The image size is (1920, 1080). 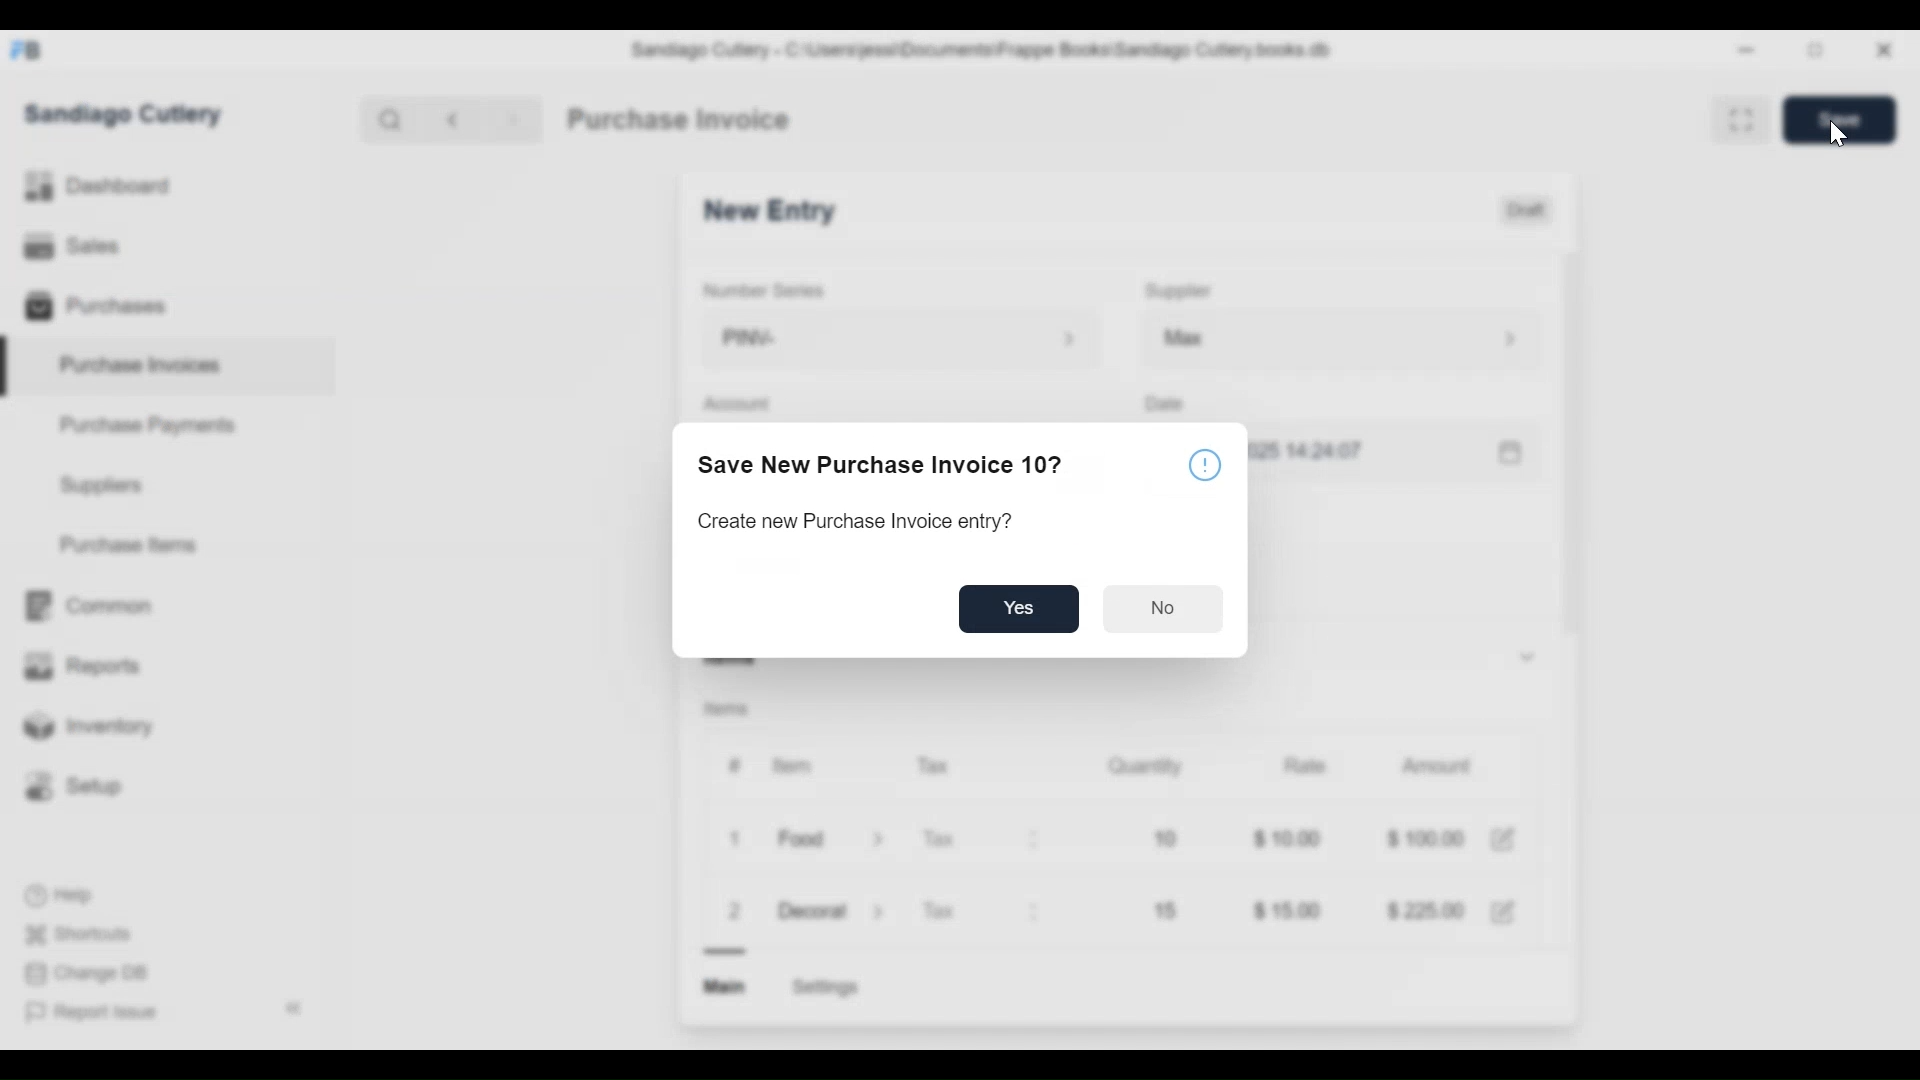 I want to click on Save New Purchase Invoice 10?, so click(x=889, y=467).